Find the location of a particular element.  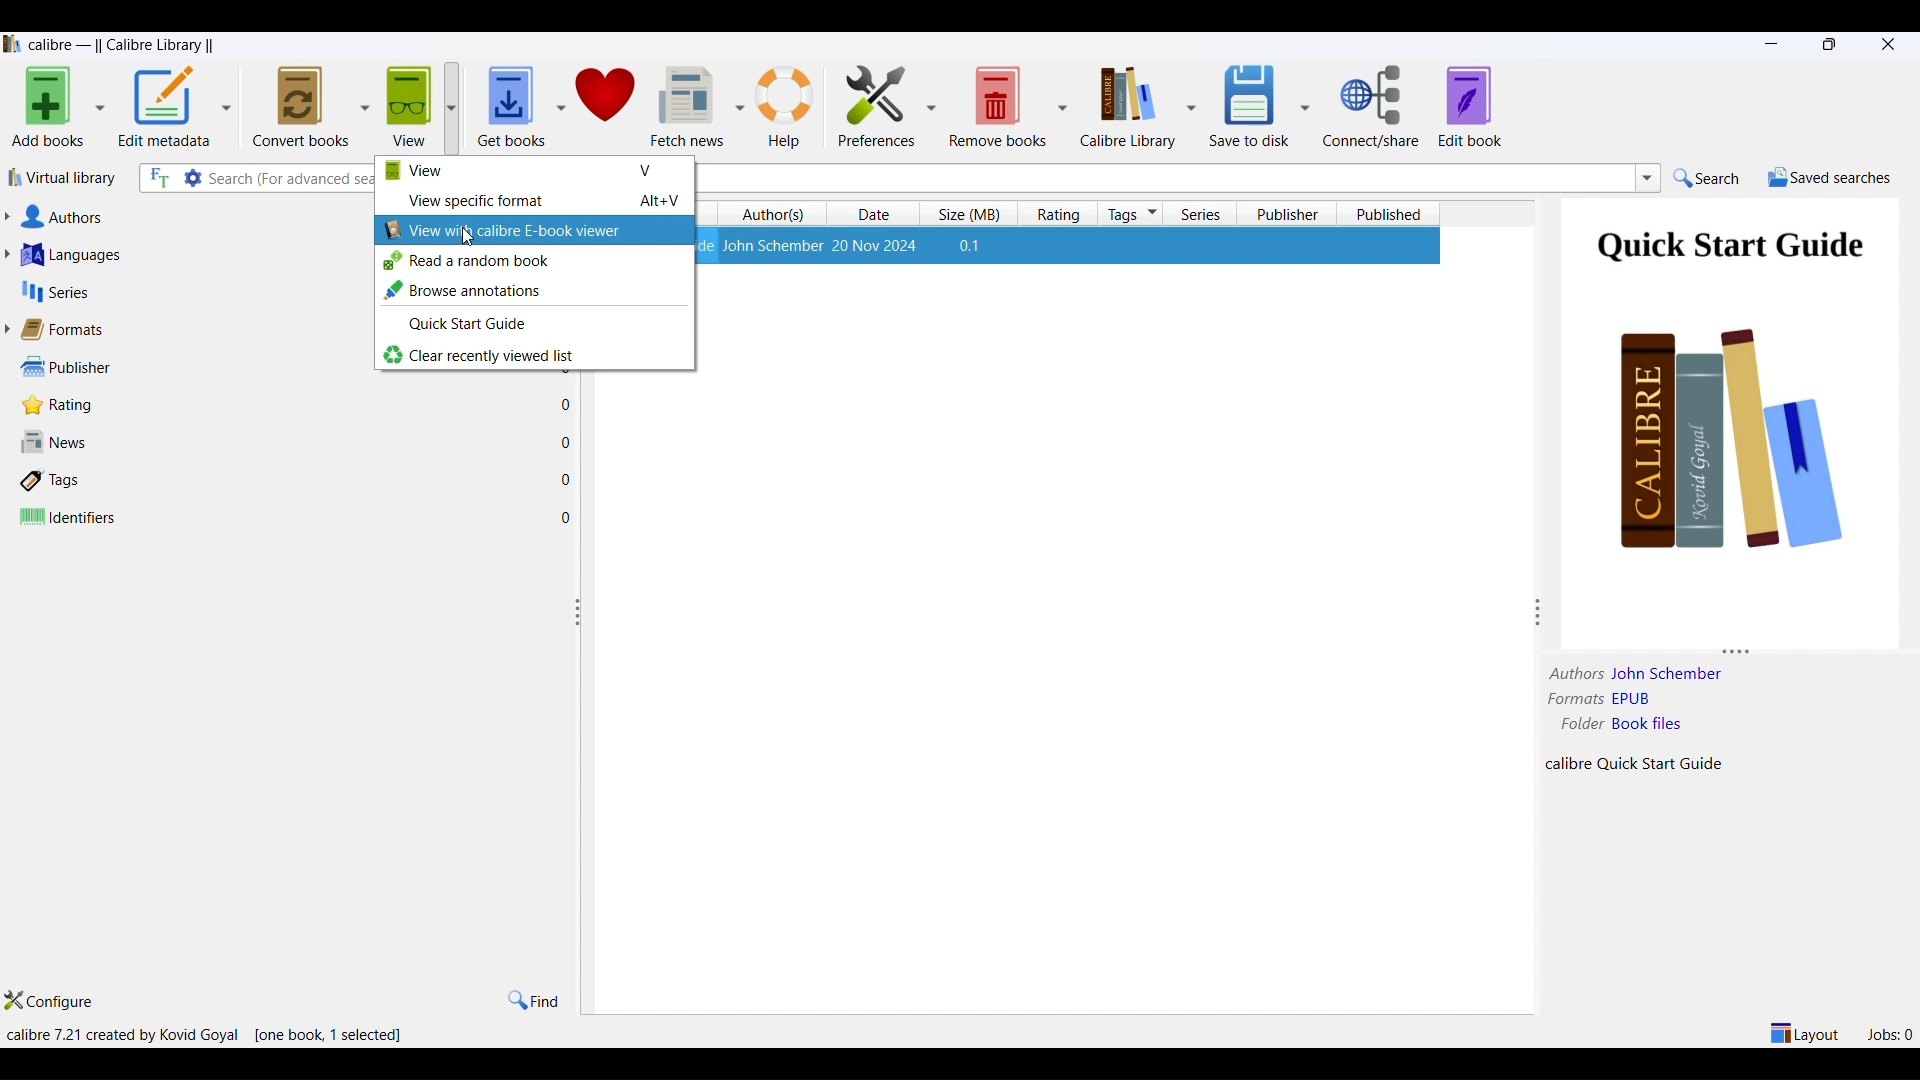

donate to calibre is located at coordinates (608, 103).